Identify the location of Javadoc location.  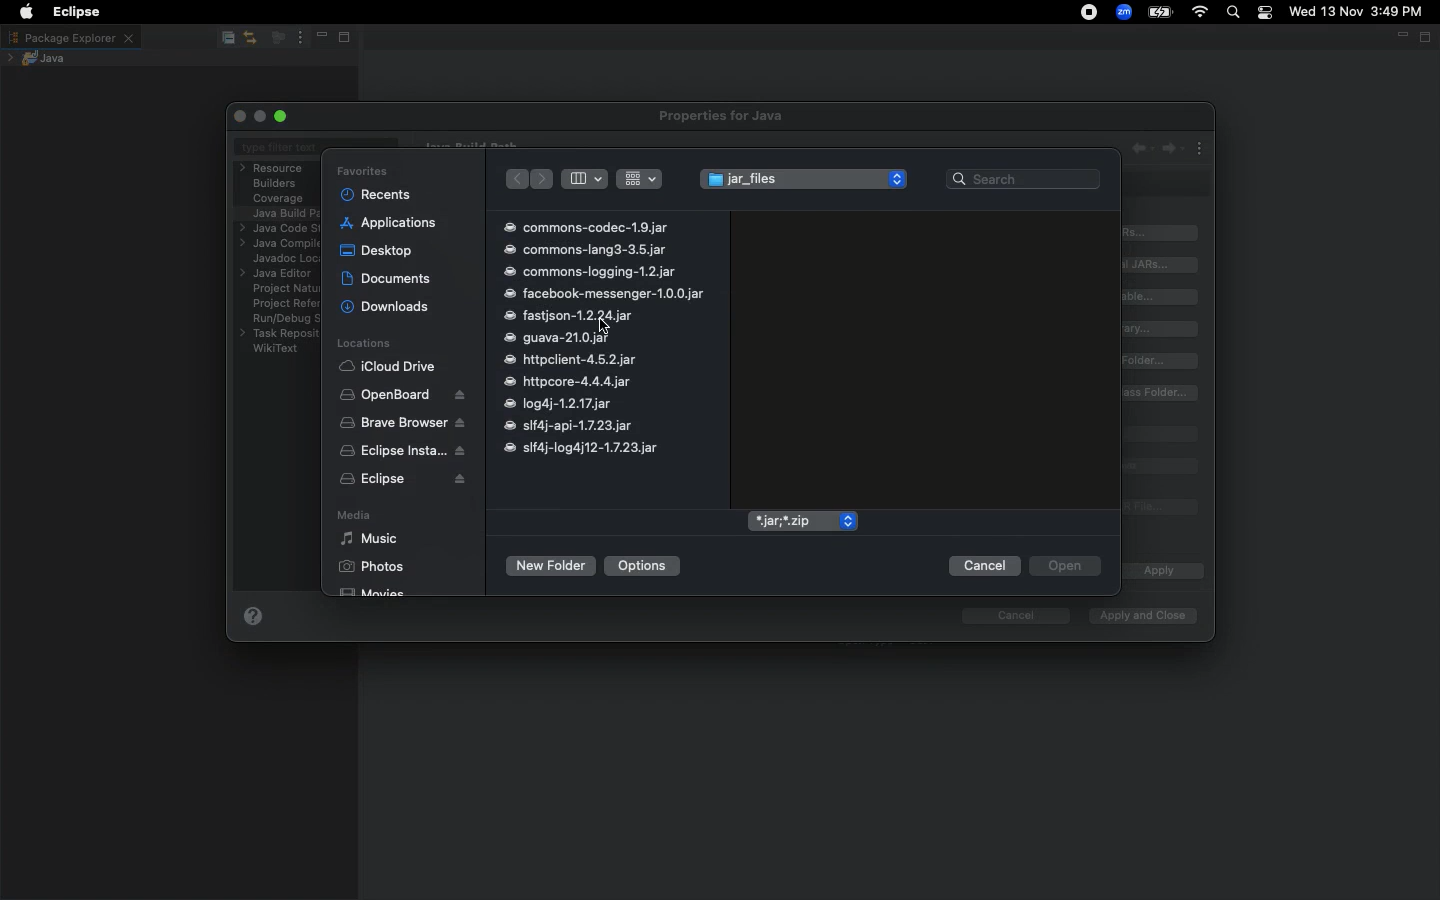
(283, 259).